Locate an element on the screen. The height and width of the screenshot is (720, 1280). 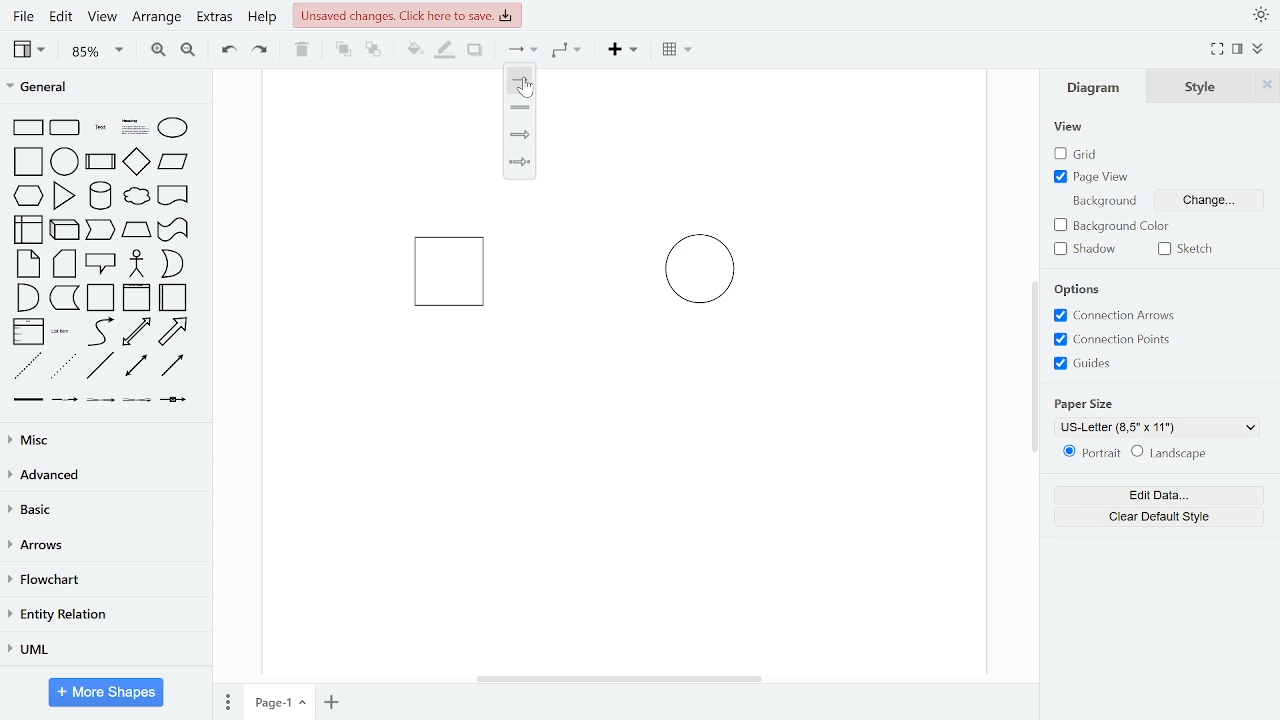
current page is located at coordinates (279, 701).